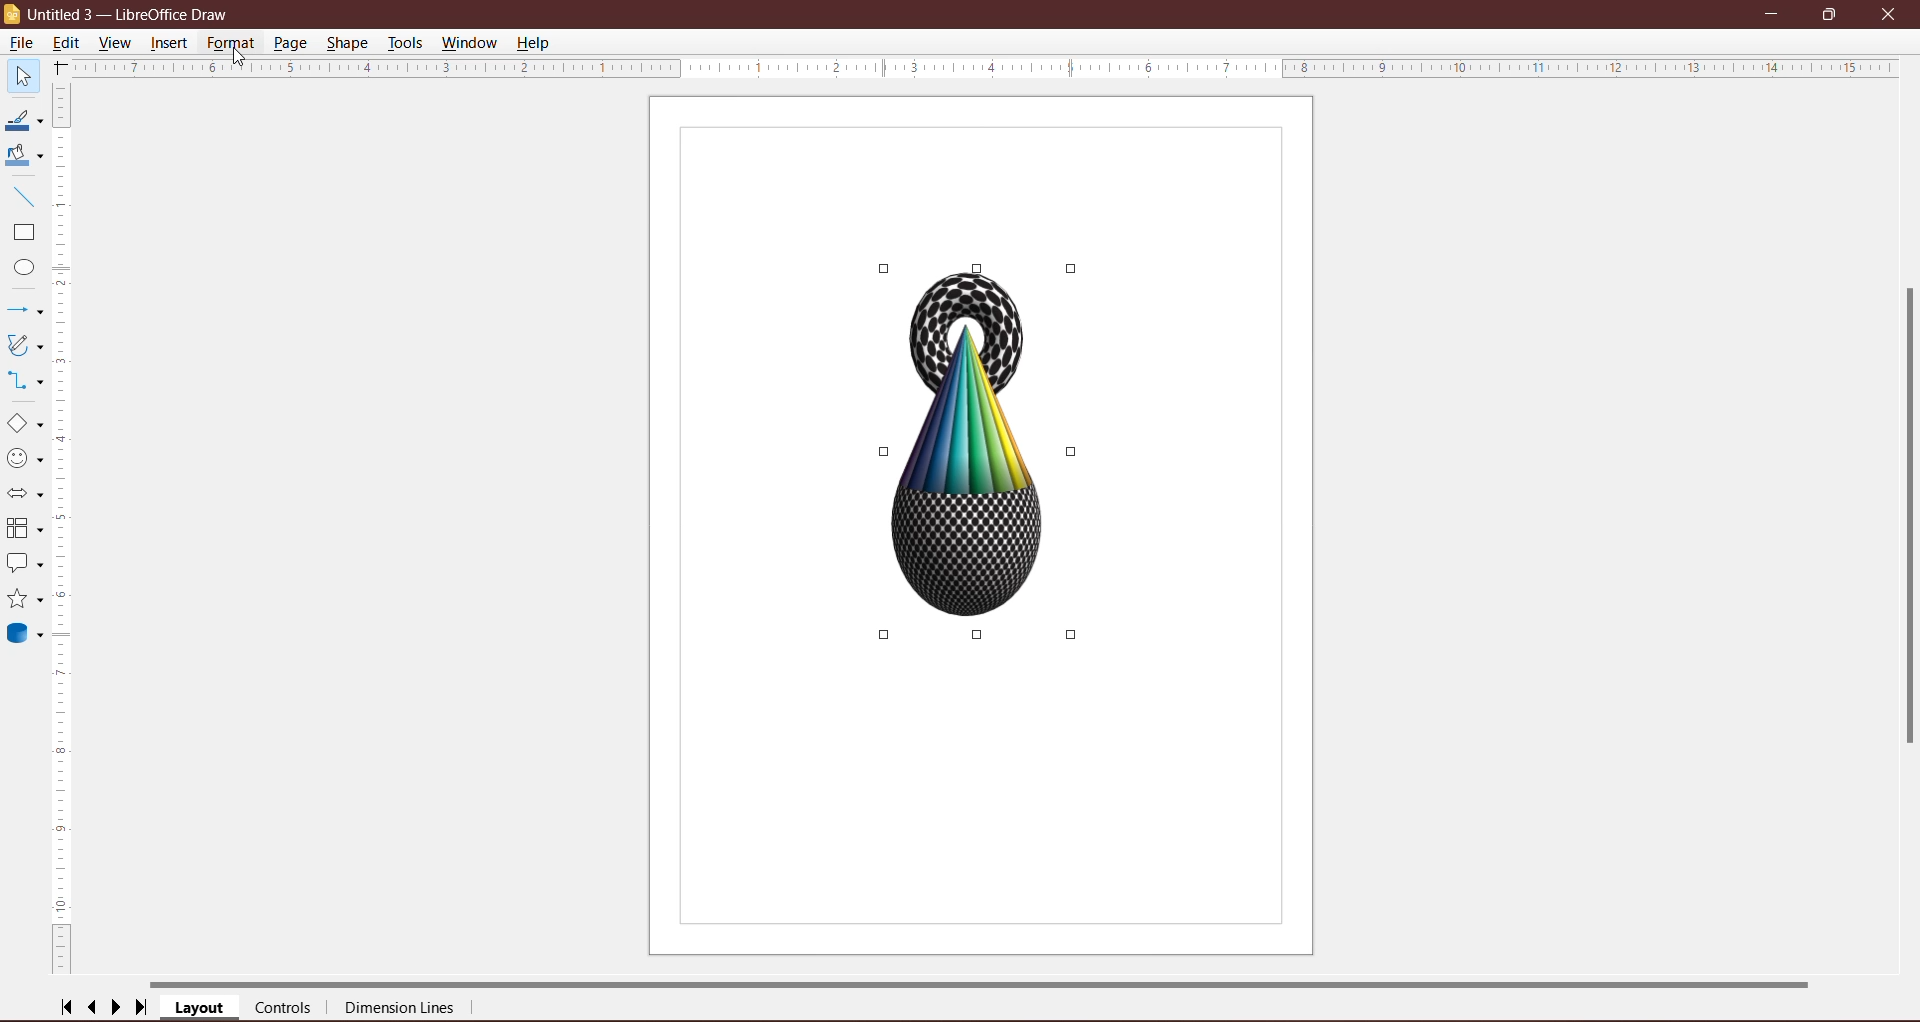 The height and width of the screenshot is (1022, 1920). Describe the element at coordinates (985, 983) in the screenshot. I see `Horizontal Scroll Bar` at that location.